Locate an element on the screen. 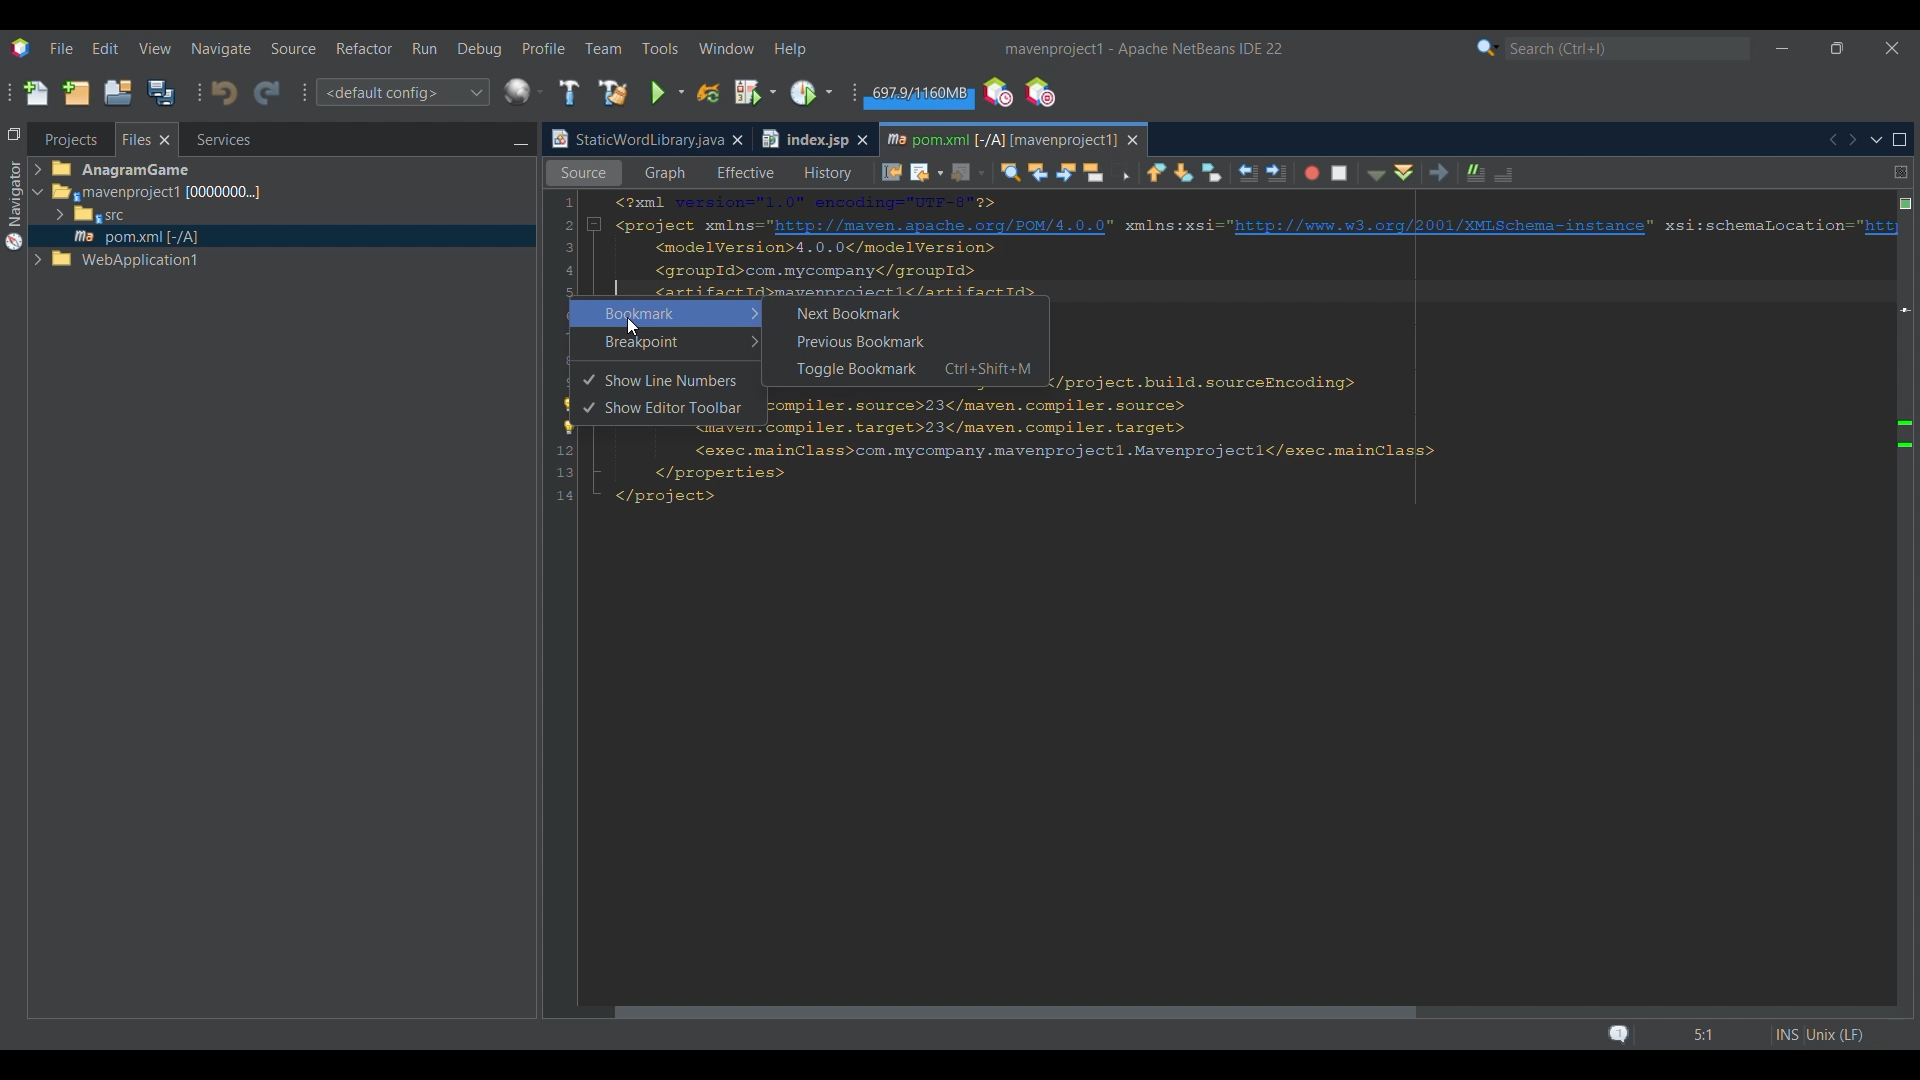 This screenshot has width=1920, height=1080. Edit menu is located at coordinates (105, 48).